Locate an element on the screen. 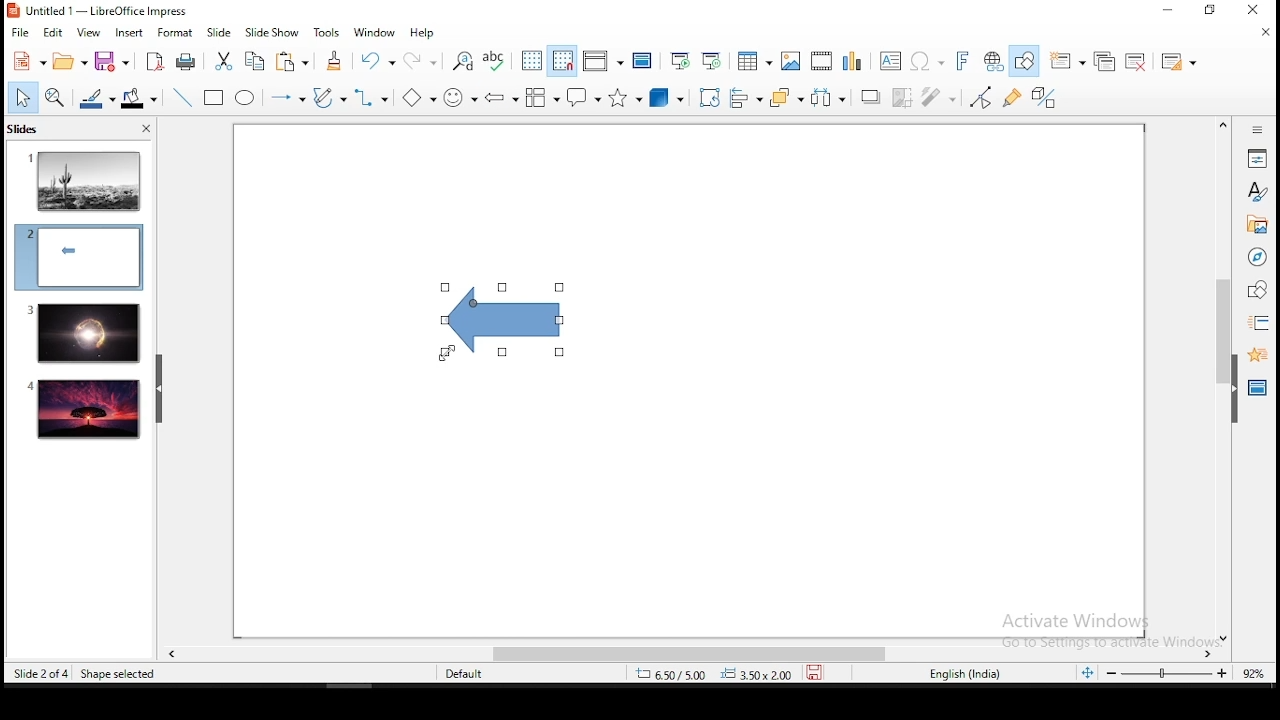 The height and width of the screenshot is (720, 1280). cut is located at coordinates (223, 60).